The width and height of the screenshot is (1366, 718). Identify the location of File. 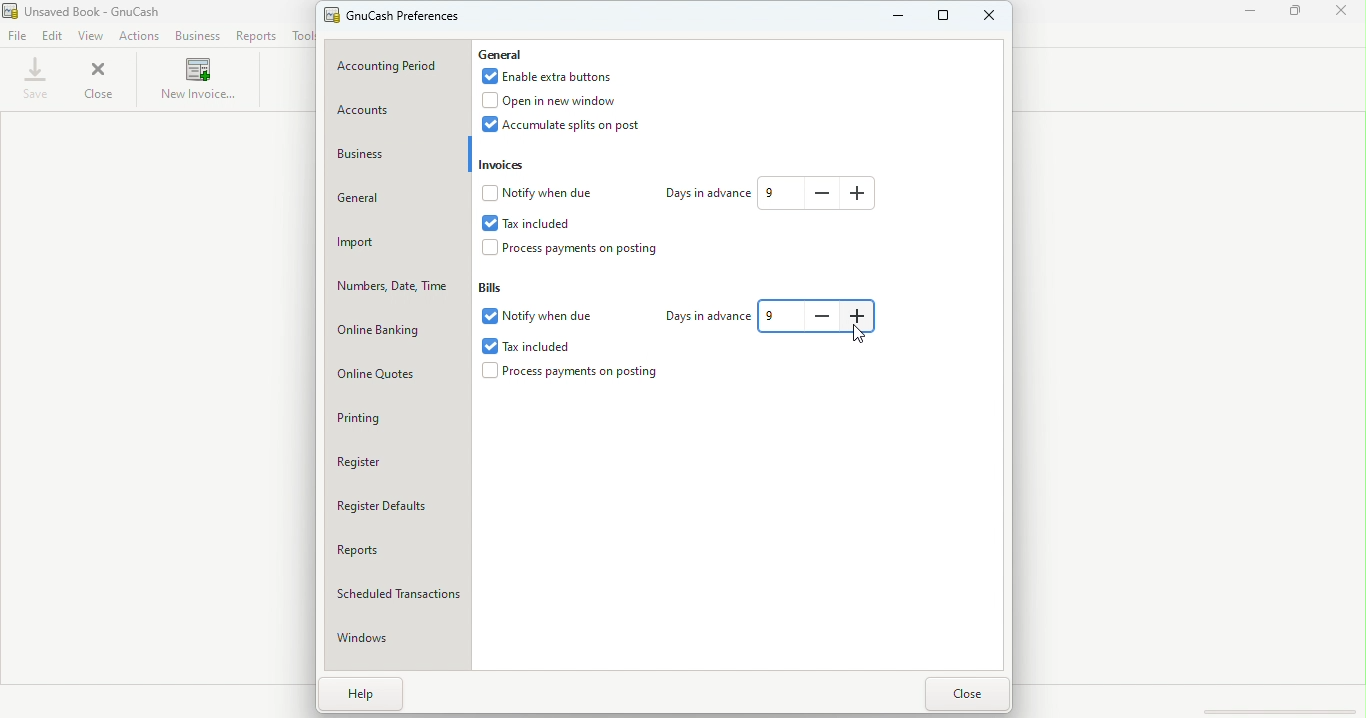
(19, 34).